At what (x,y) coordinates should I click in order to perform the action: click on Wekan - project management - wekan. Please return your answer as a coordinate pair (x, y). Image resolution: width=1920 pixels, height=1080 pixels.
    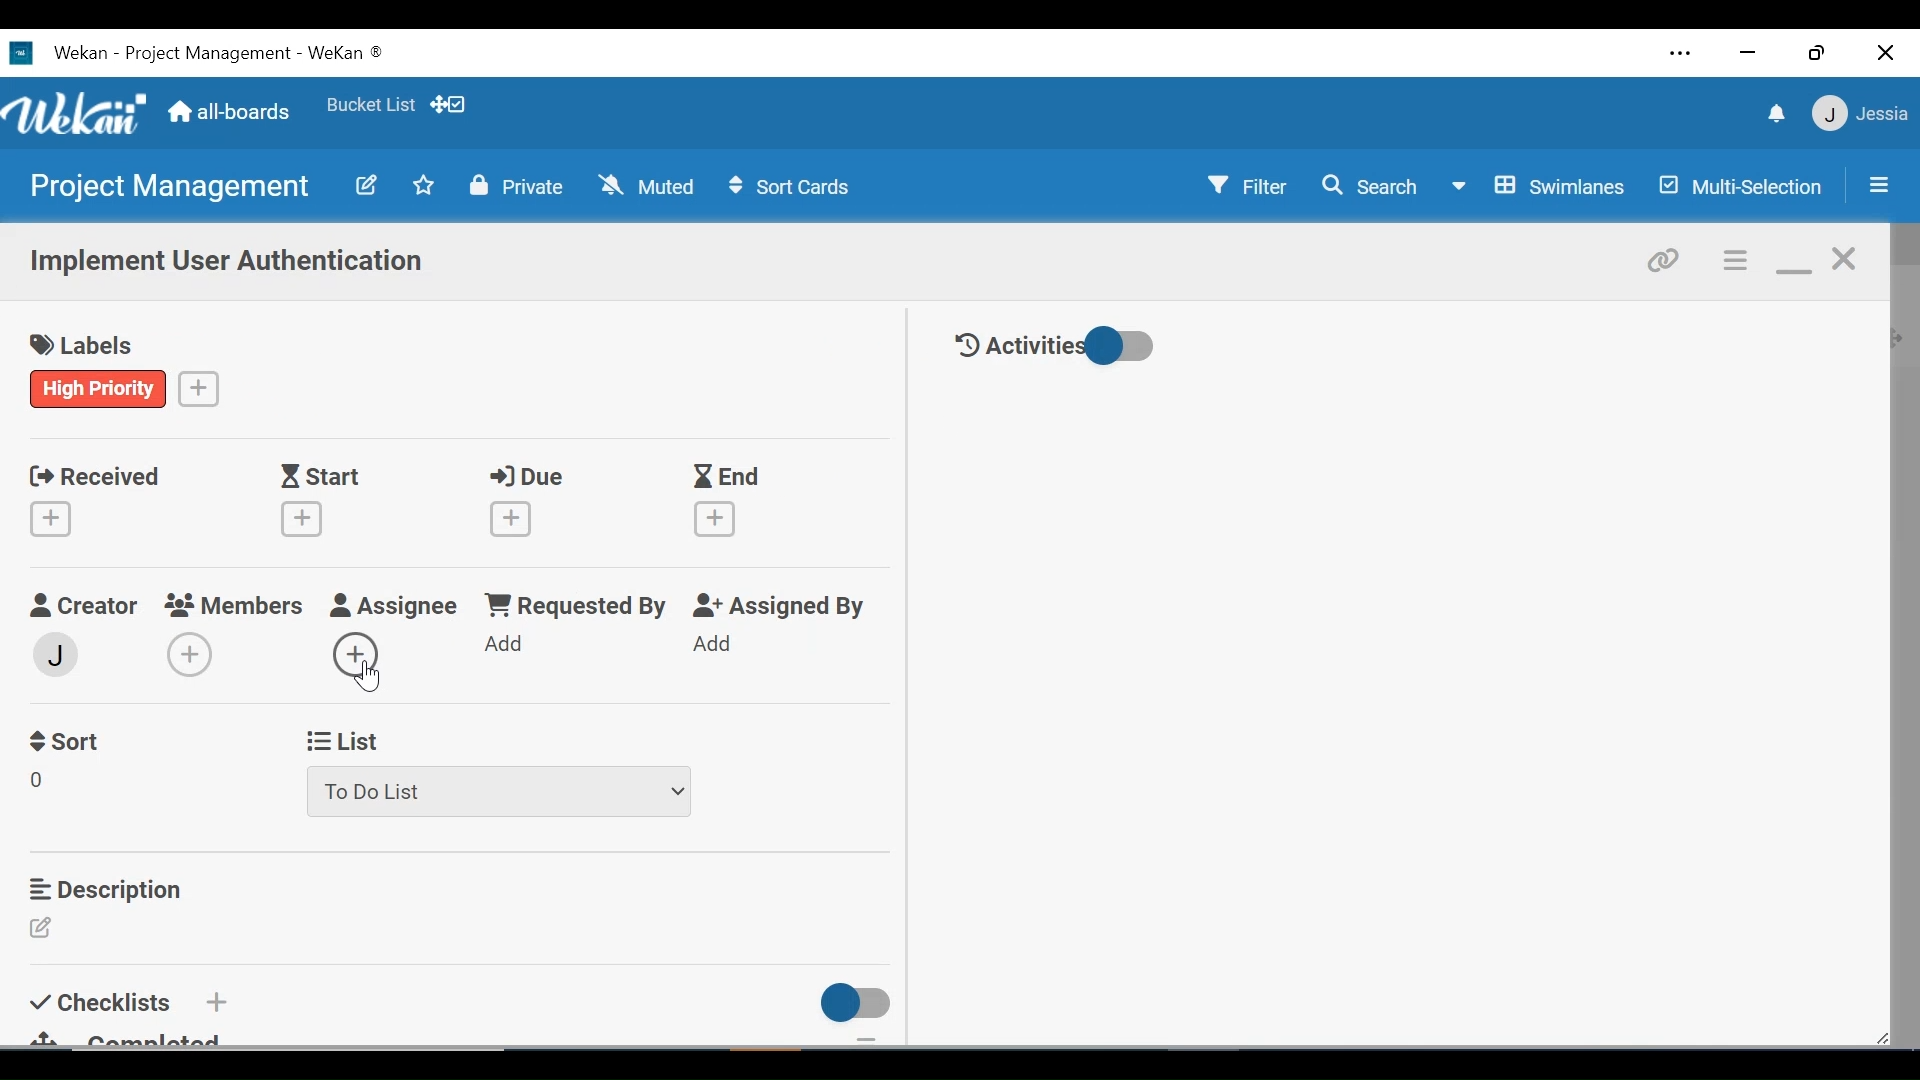
    Looking at the image, I should click on (248, 50).